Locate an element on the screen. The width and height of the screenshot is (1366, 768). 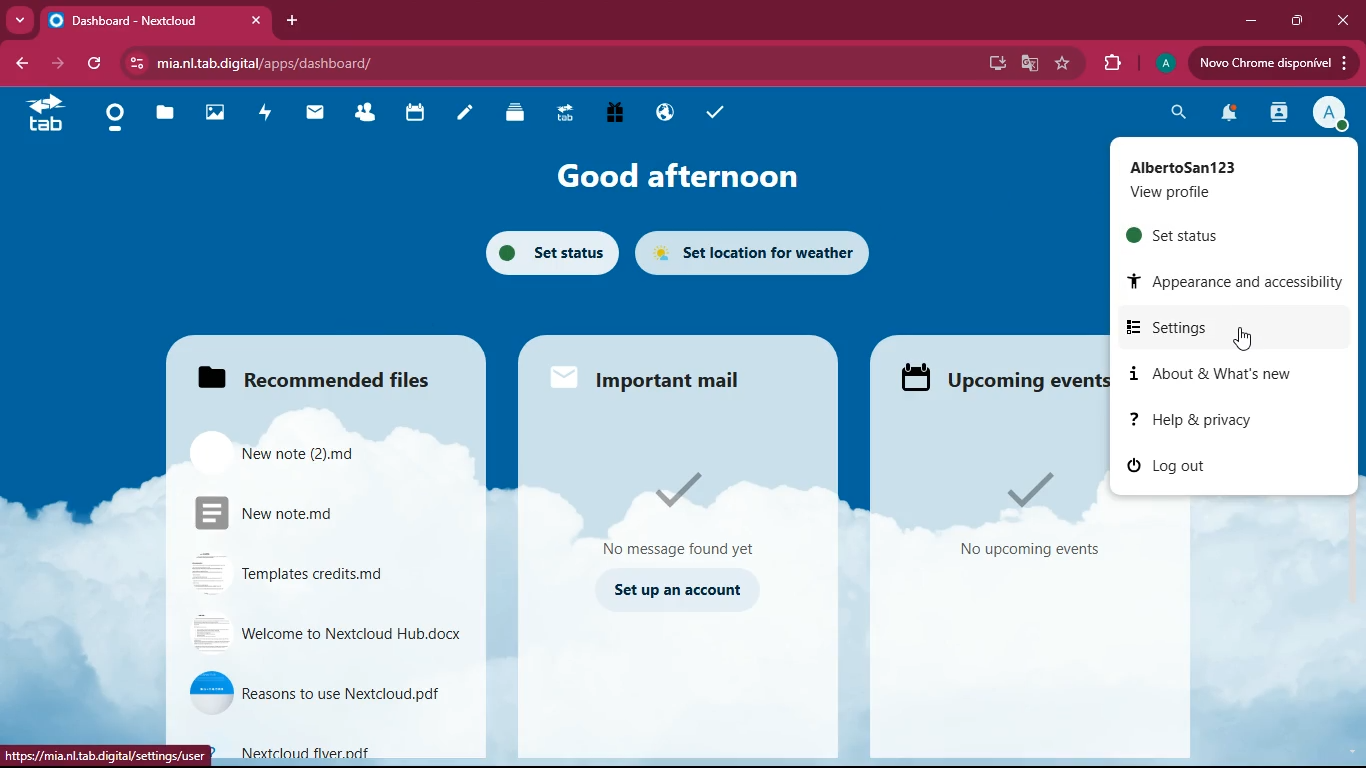
favourite is located at coordinates (1063, 64).